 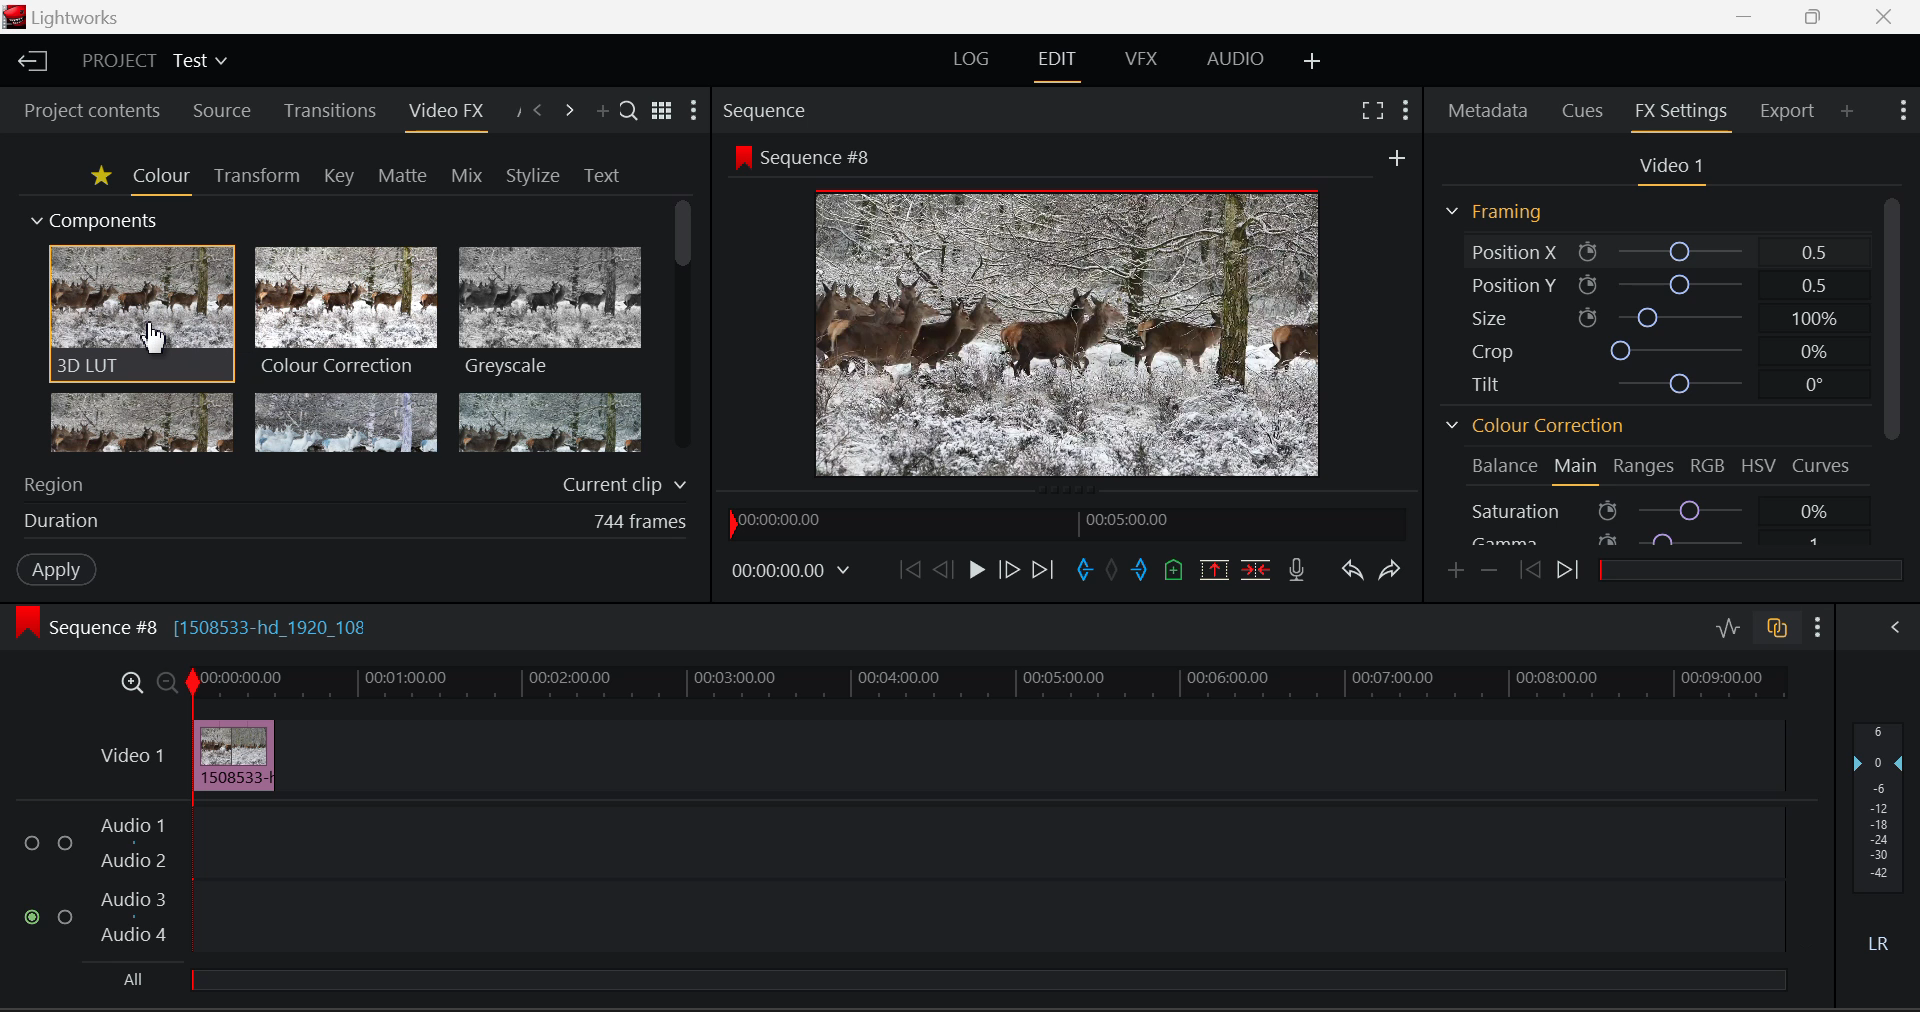 I want to click on Gamma, so click(x=1657, y=536).